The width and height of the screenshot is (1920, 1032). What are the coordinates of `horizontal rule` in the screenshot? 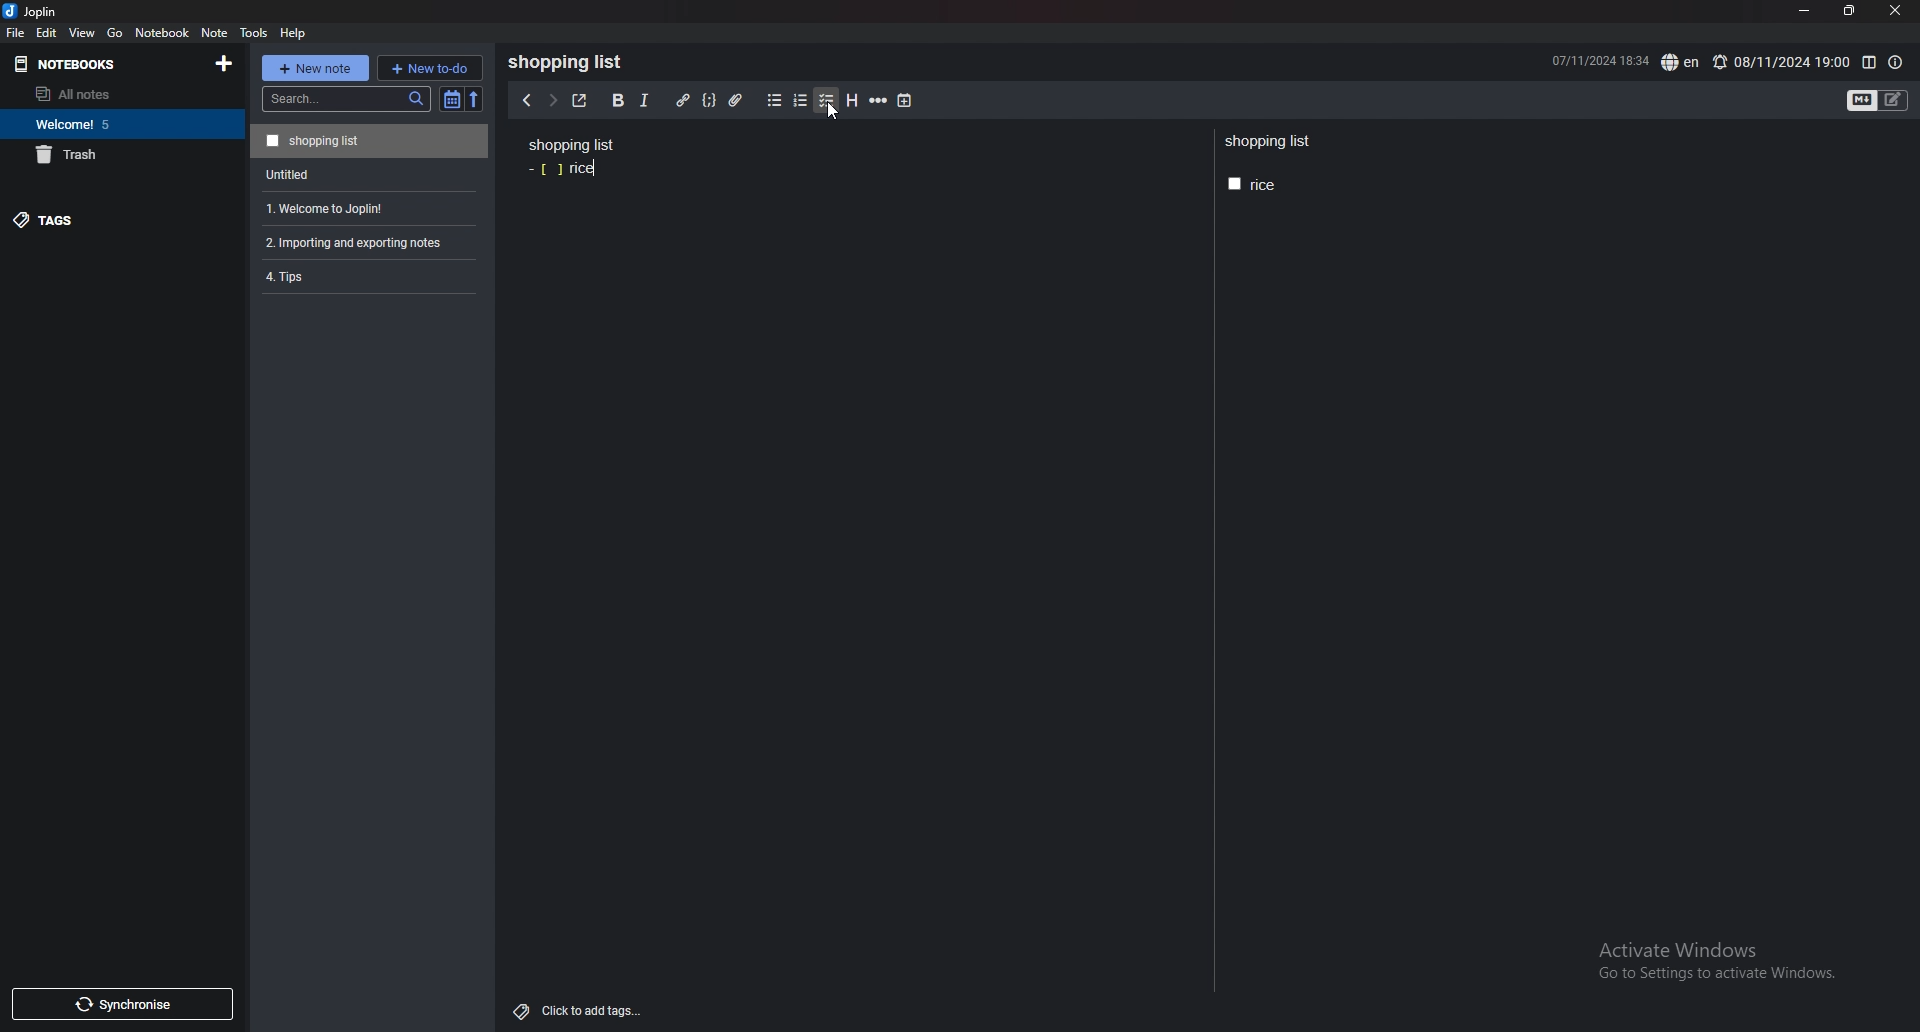 It's located at (878, 101).